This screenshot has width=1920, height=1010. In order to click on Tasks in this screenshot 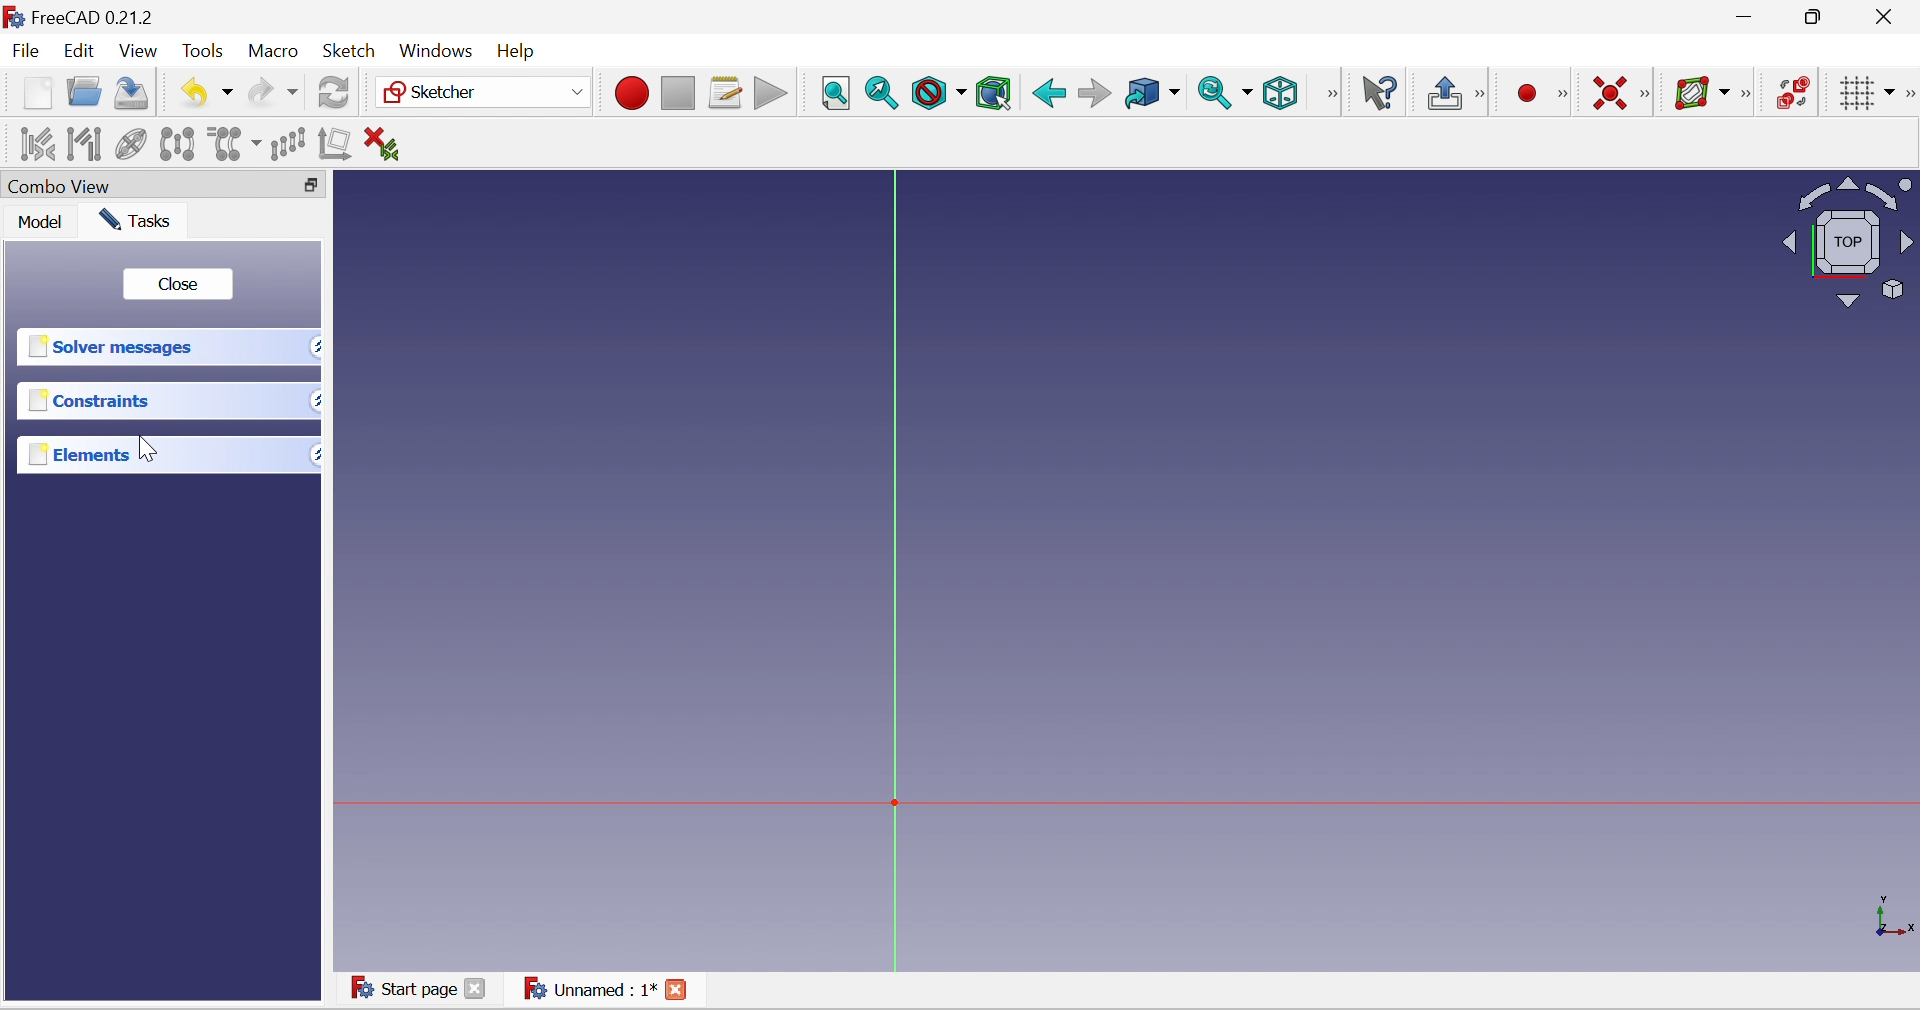, I will do `click(136, 220)`.